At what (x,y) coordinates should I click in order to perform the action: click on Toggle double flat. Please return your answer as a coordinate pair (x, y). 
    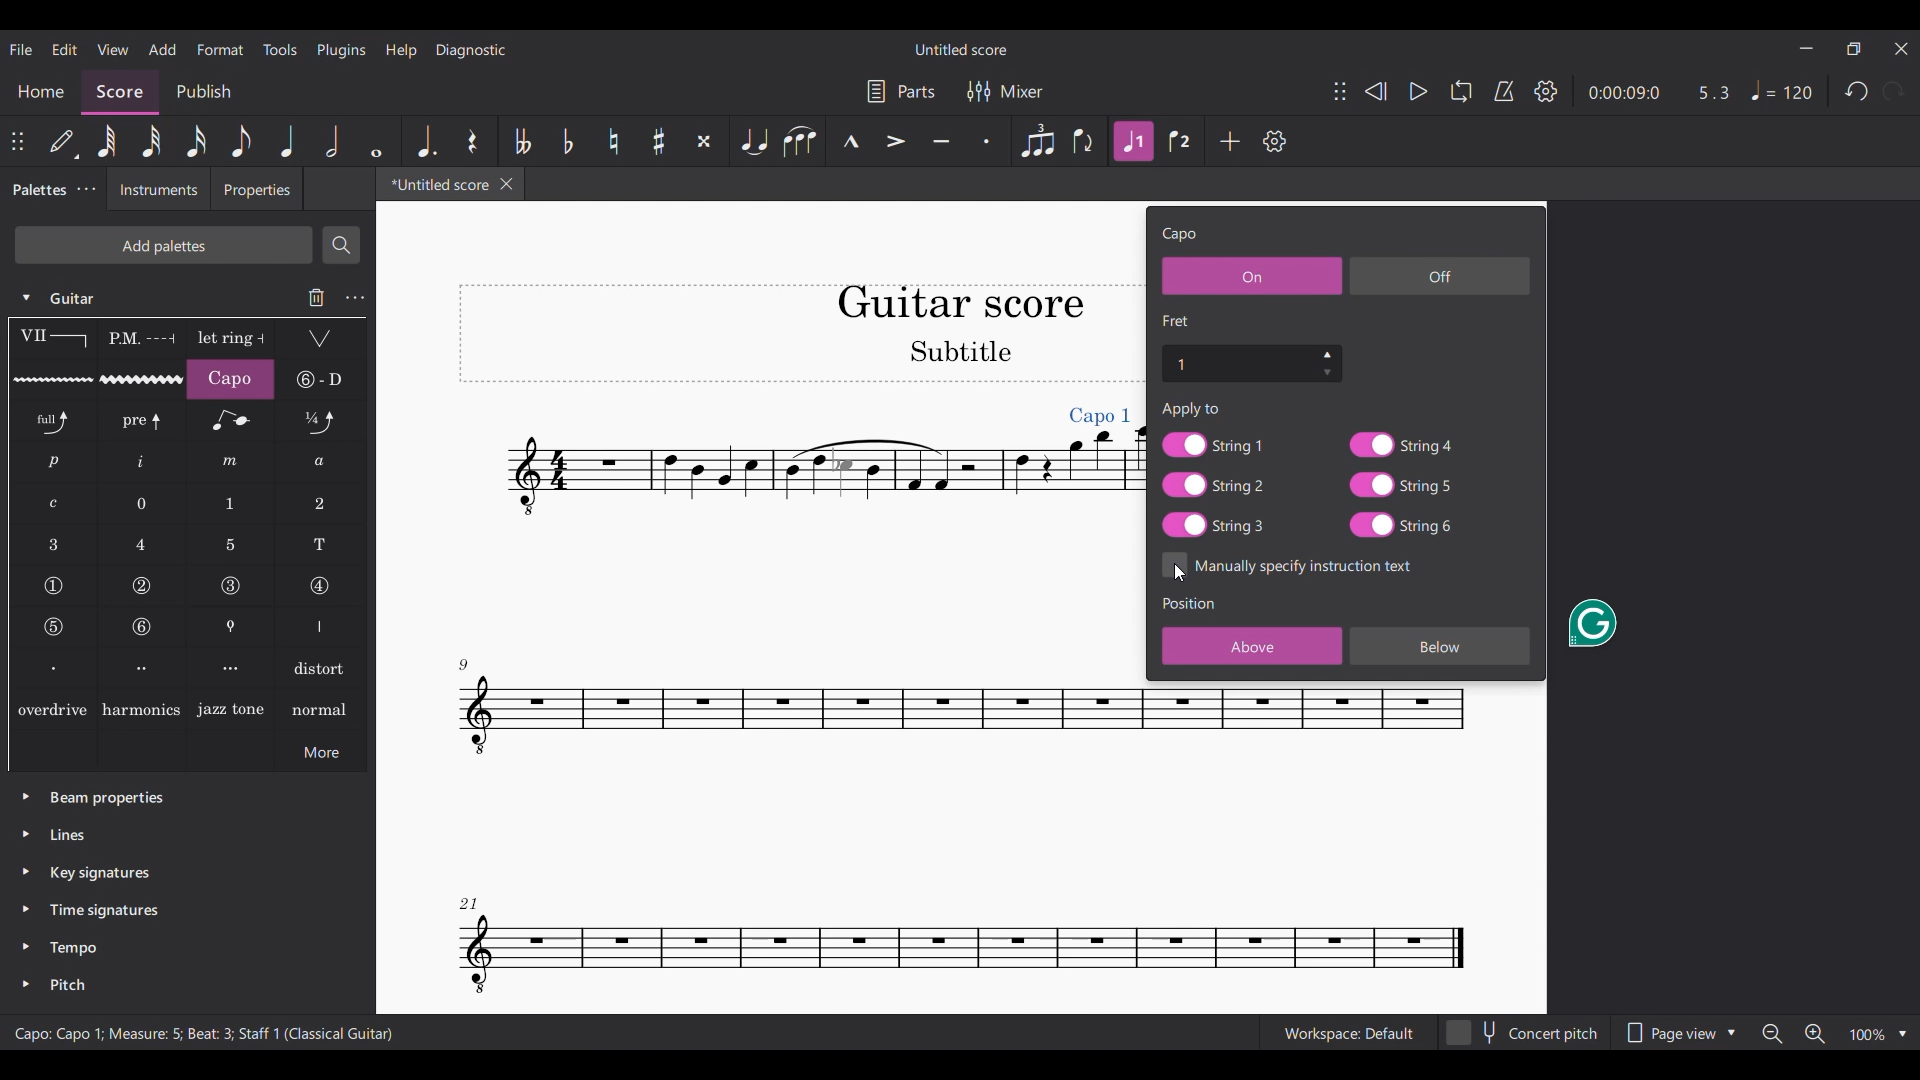
    Looking at the image, I should click on (522, 141).